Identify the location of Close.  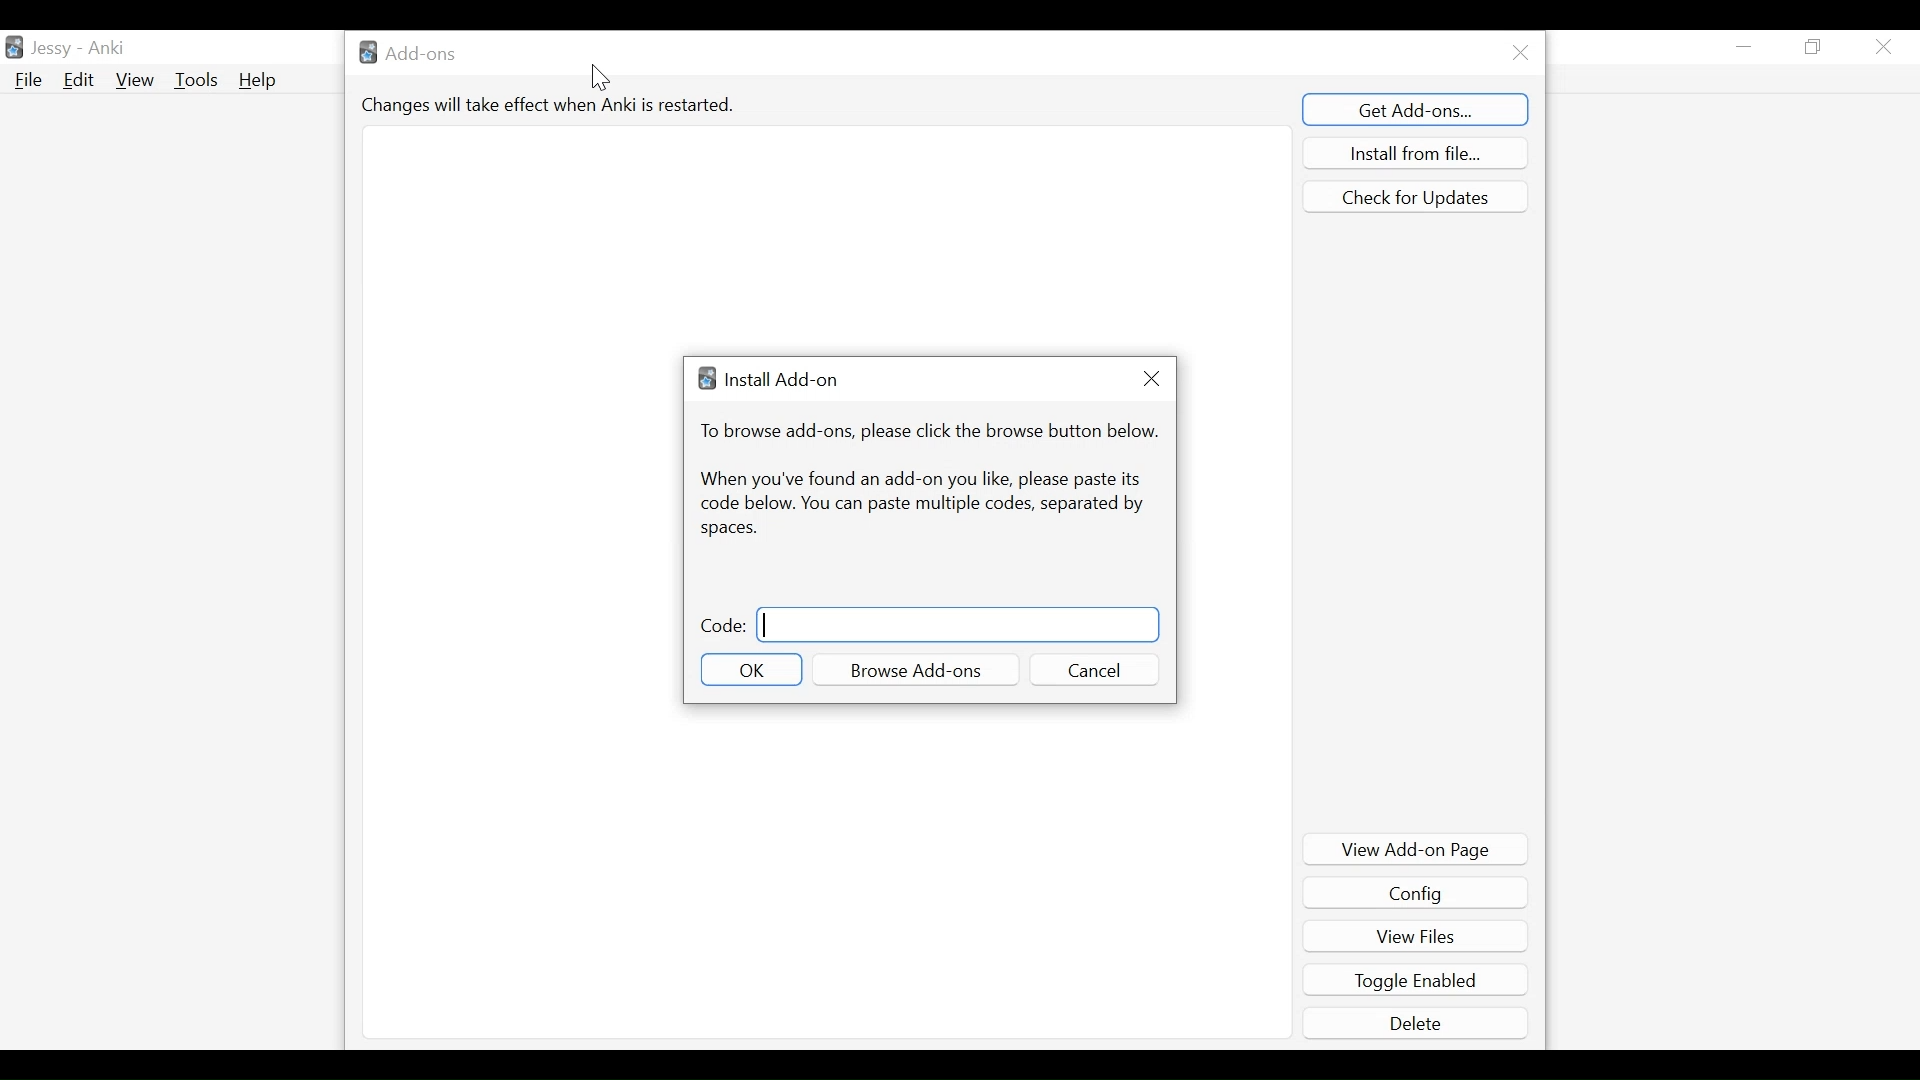
(1883, 48).